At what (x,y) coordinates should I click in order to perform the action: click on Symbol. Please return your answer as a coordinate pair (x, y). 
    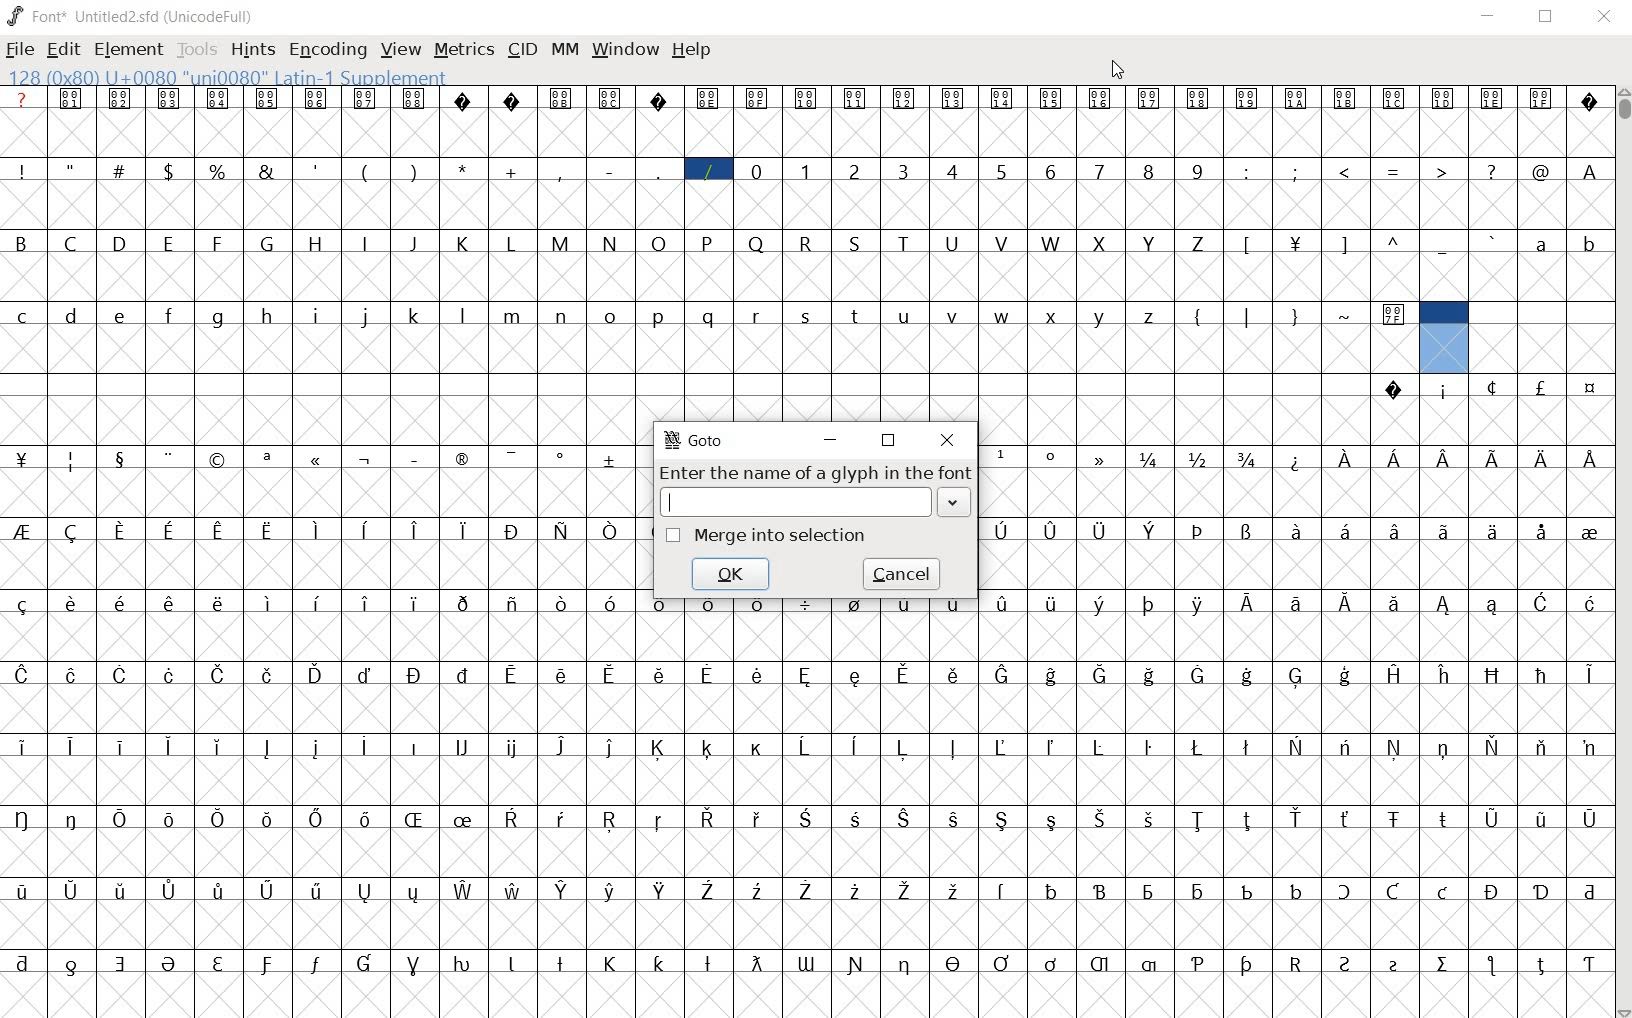
    Looking at the image, I should click on (1494, 388).